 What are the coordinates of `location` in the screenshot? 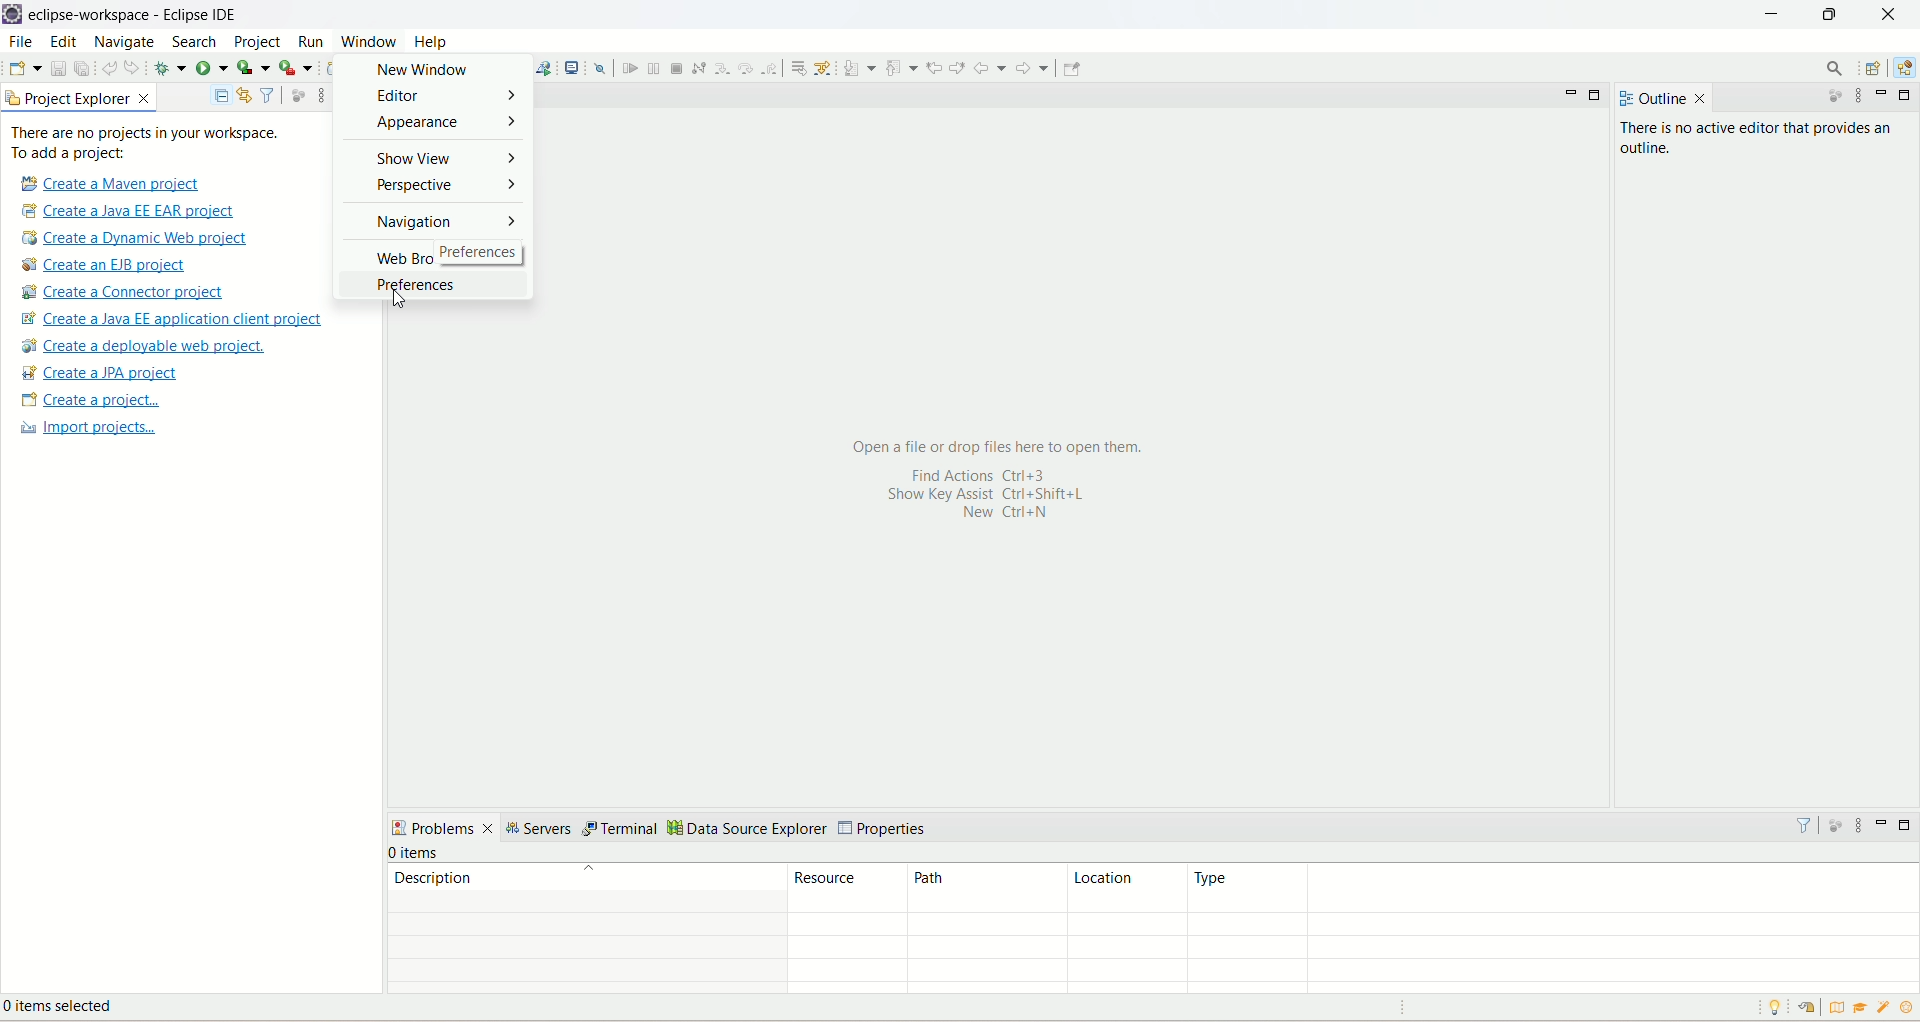 It's located at (1124, 889).